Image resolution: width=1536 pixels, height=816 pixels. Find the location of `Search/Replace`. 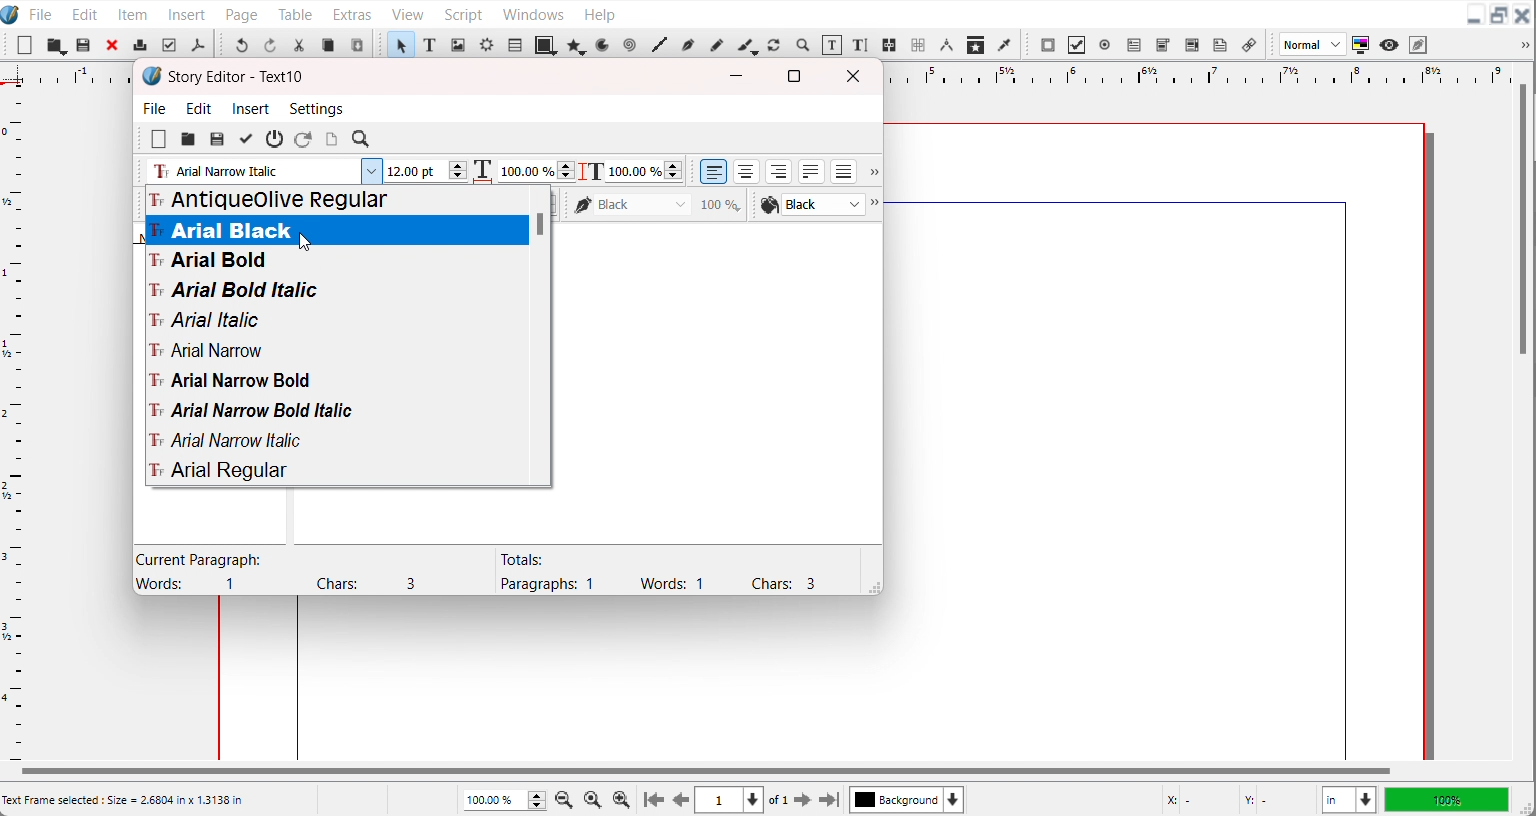

Search/Replace is located at coordinates (363, 140).